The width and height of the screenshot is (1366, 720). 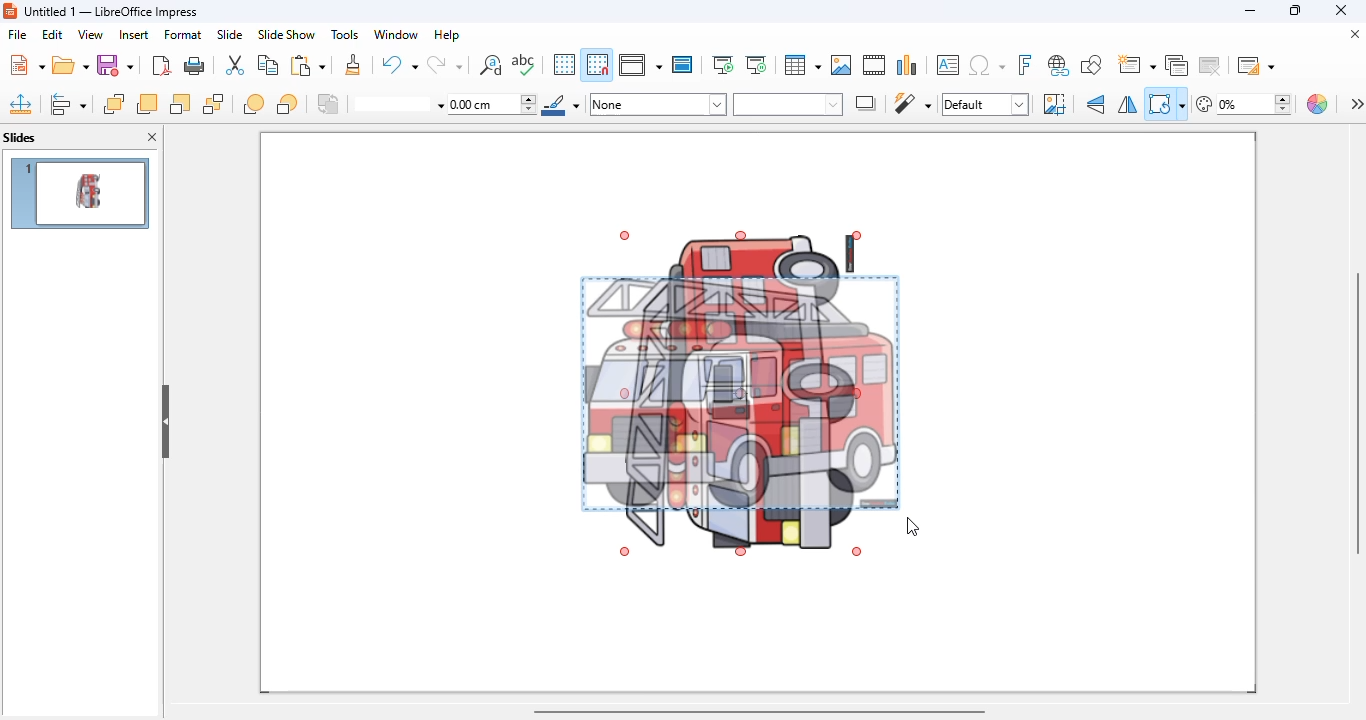 What do you see at coordinates (180, 104) in the screenshot?
I see `send backward` at bounding box center [180, 104].